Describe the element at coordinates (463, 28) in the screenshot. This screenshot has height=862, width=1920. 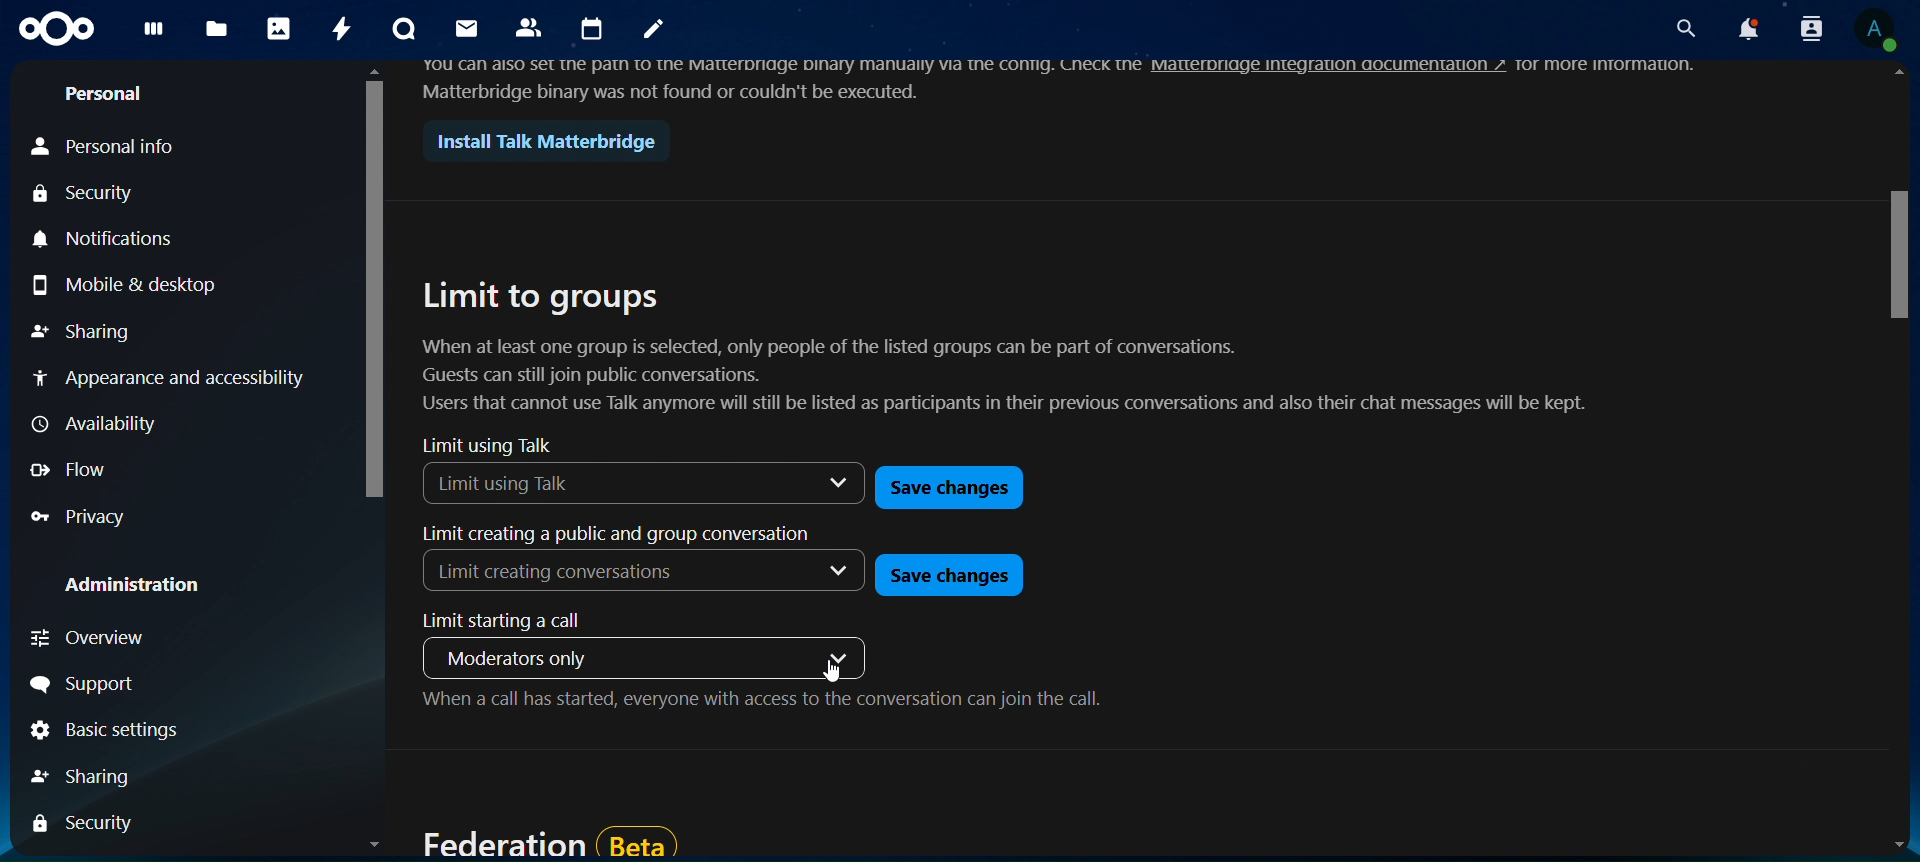
I see `mail` at that location.